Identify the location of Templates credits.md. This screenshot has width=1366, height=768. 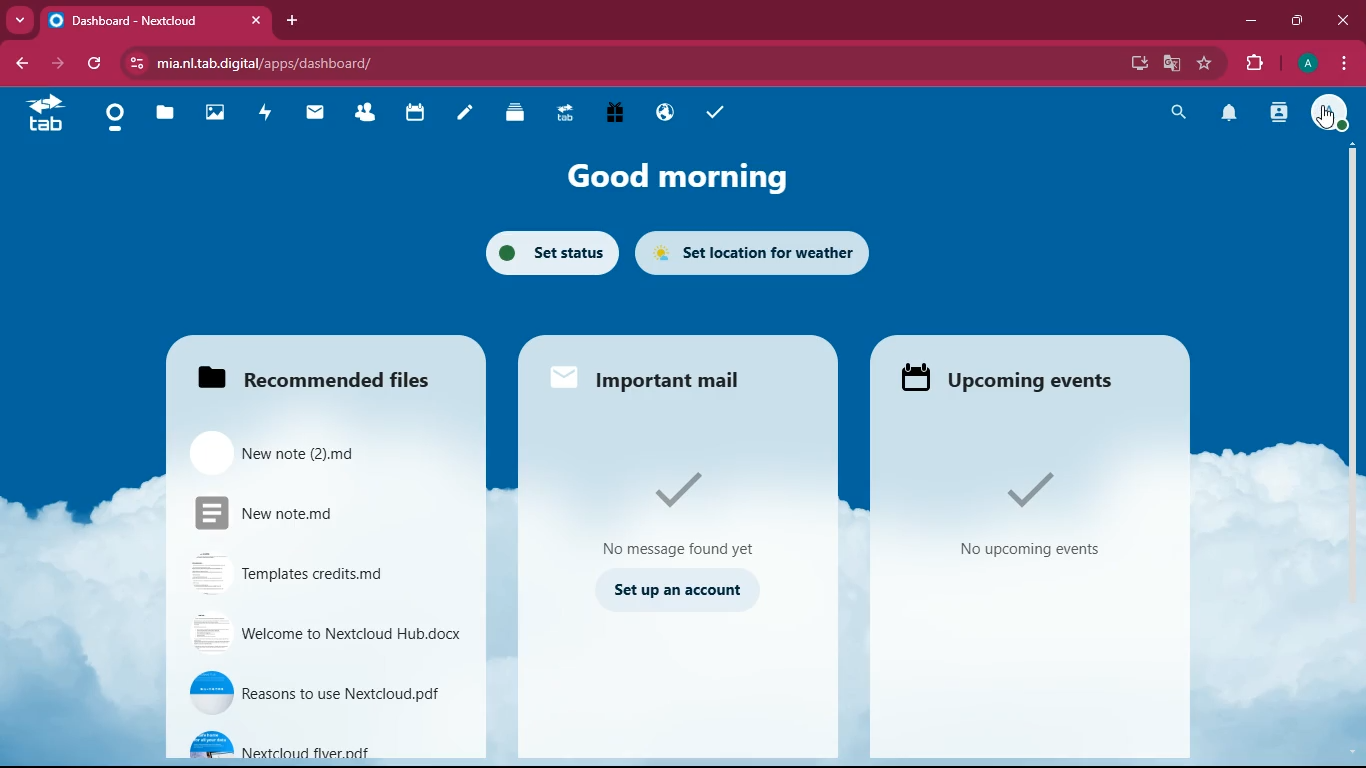
(306, 578).